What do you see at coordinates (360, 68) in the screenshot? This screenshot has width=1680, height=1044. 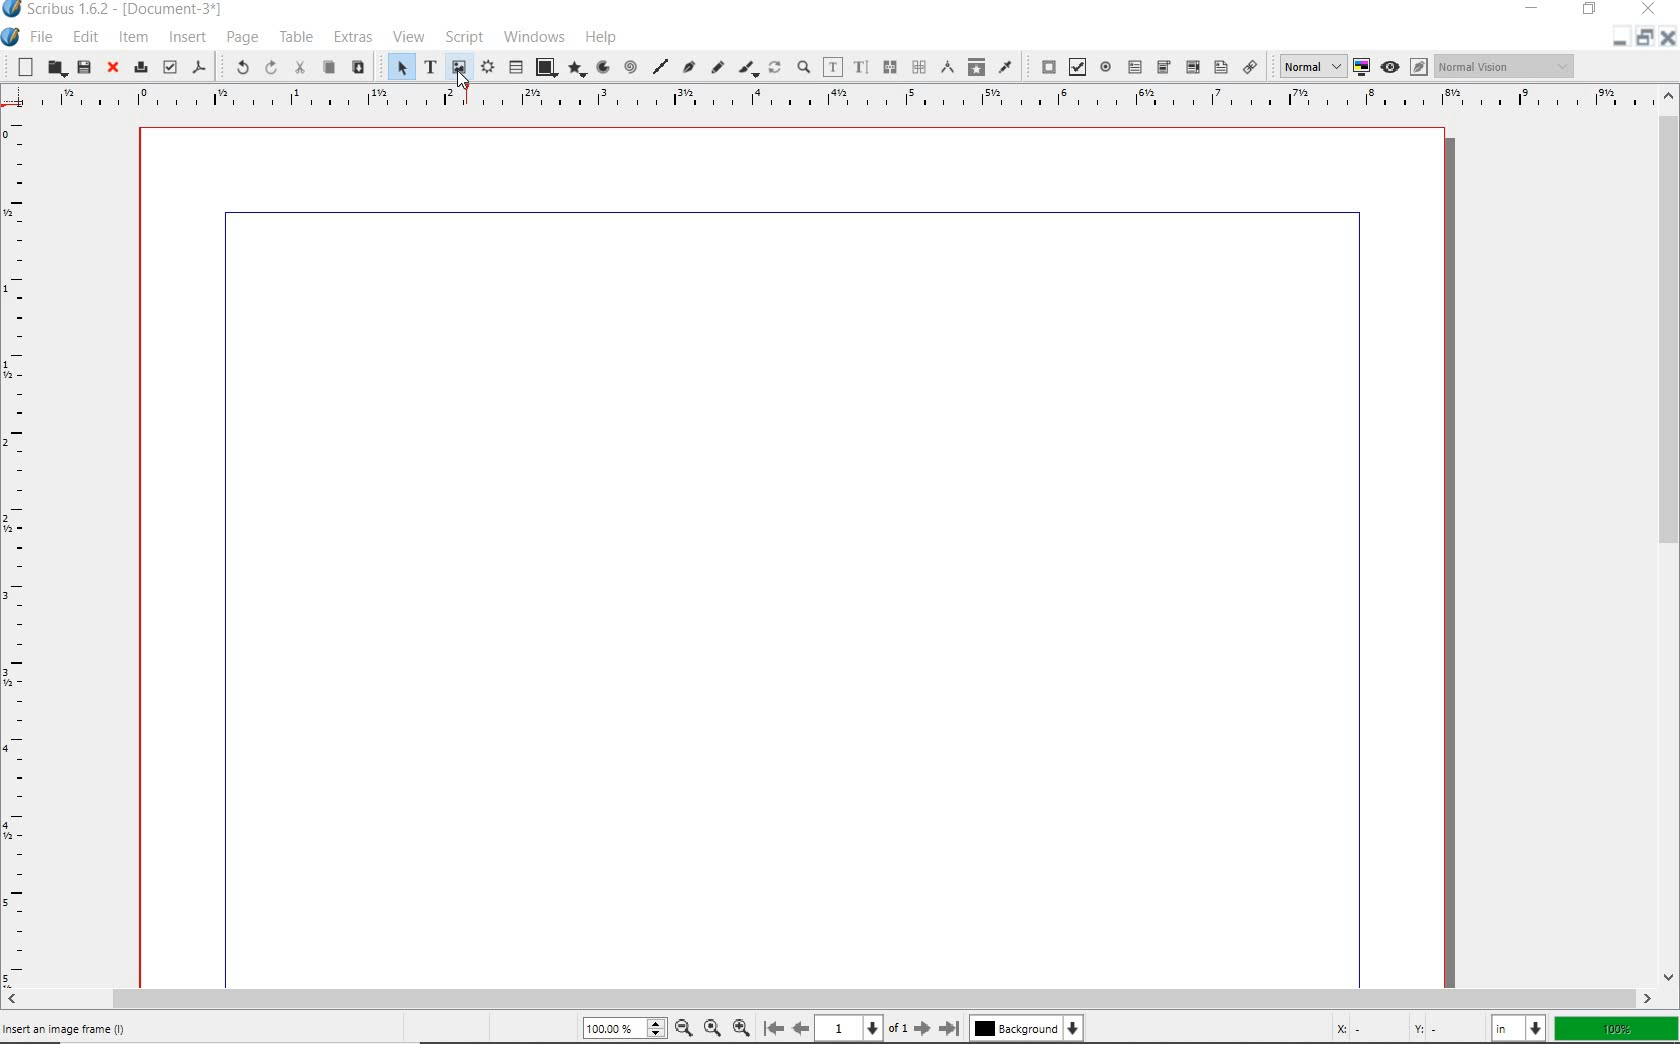 I see `paste` at bounding box center [360, 68].